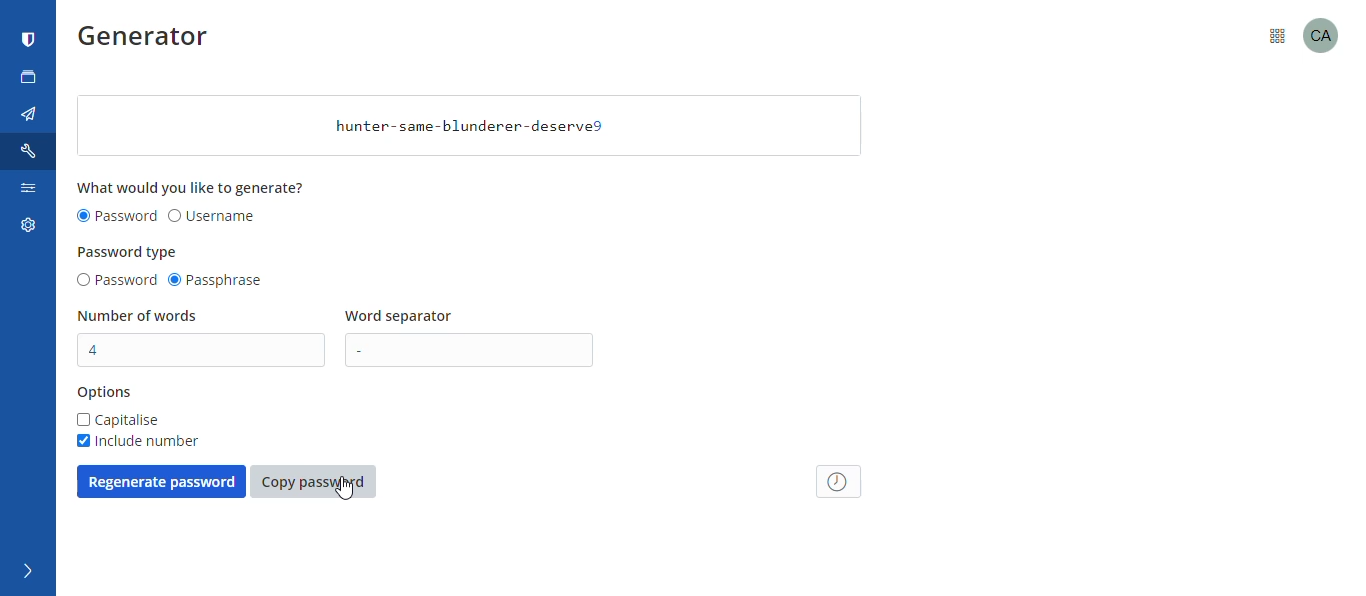 Image resolution: width=1366 pixels, height=596 pixels. What do you see at coordinates (212, 217) in the screenshot?
I see `username radio button` at bounding box center [212, 217].